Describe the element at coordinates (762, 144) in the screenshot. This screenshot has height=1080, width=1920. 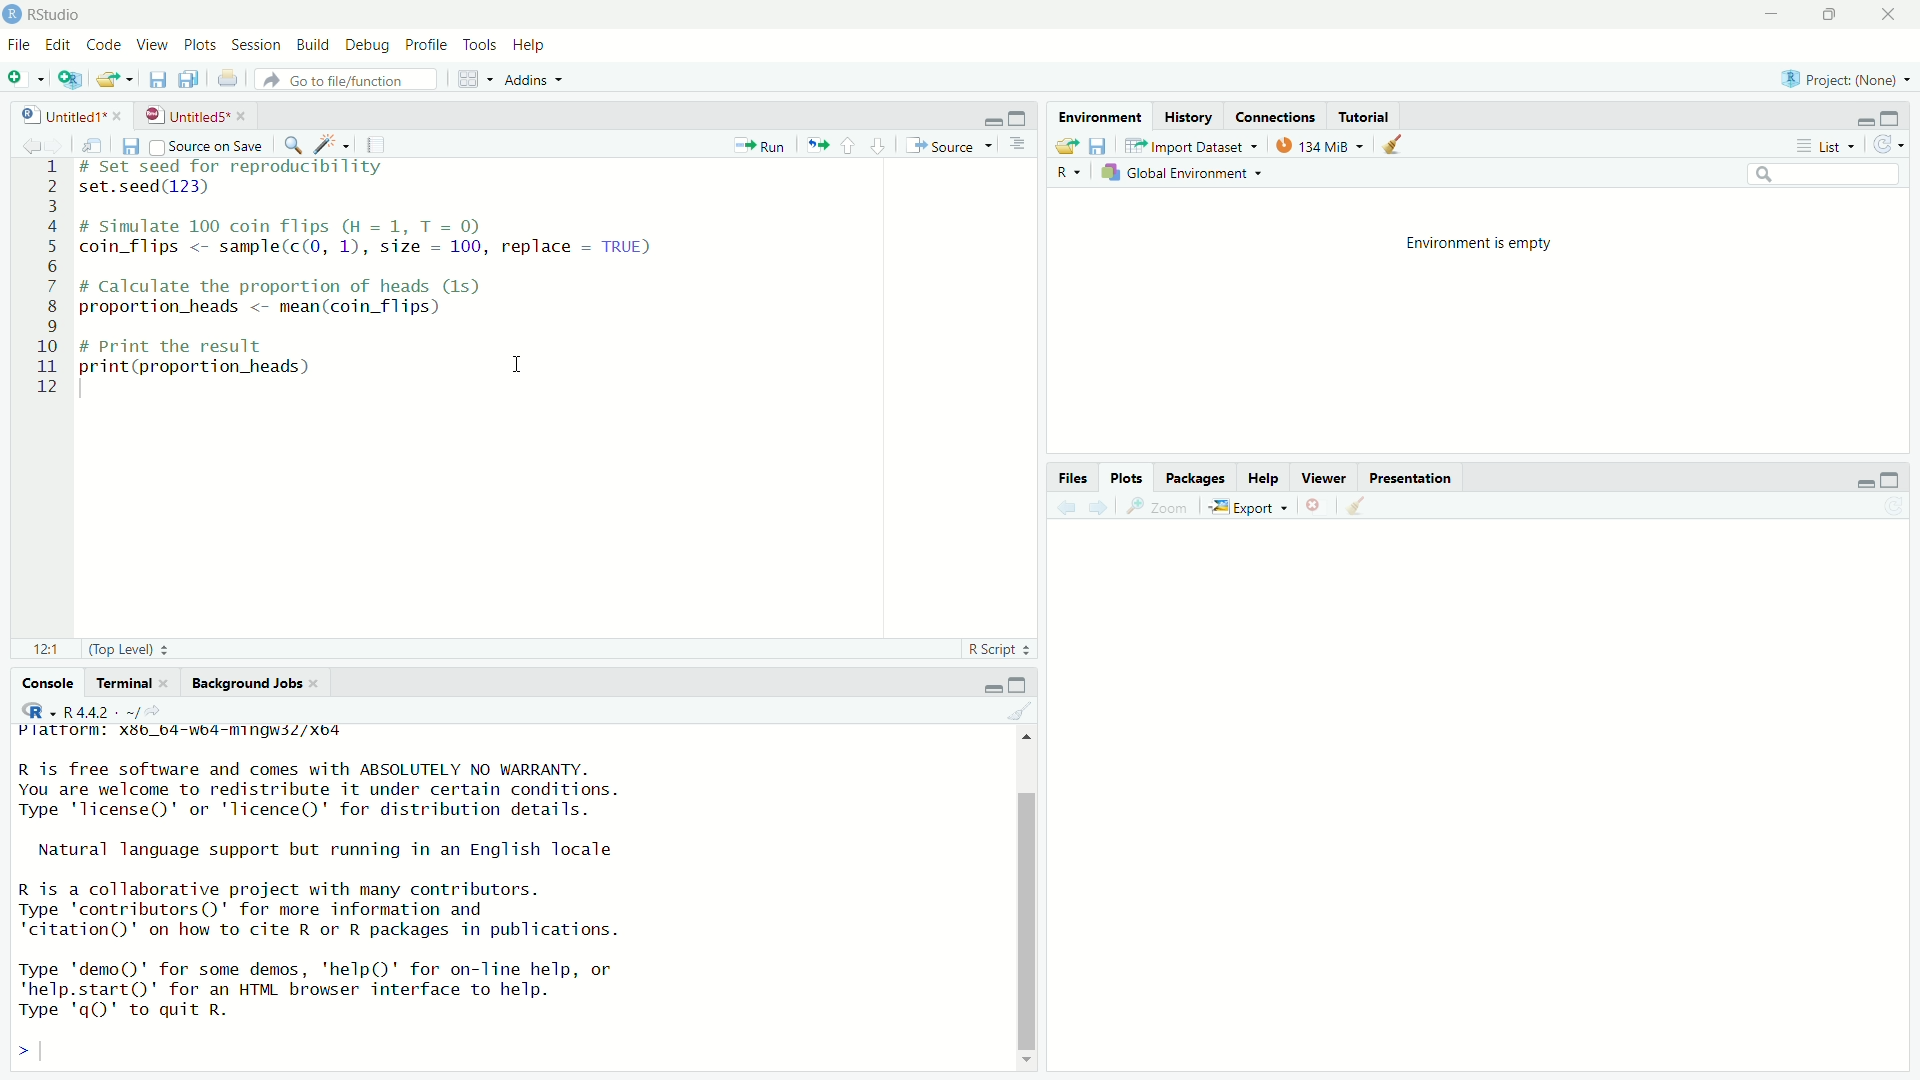
I see `run the current line or selection` at that location.